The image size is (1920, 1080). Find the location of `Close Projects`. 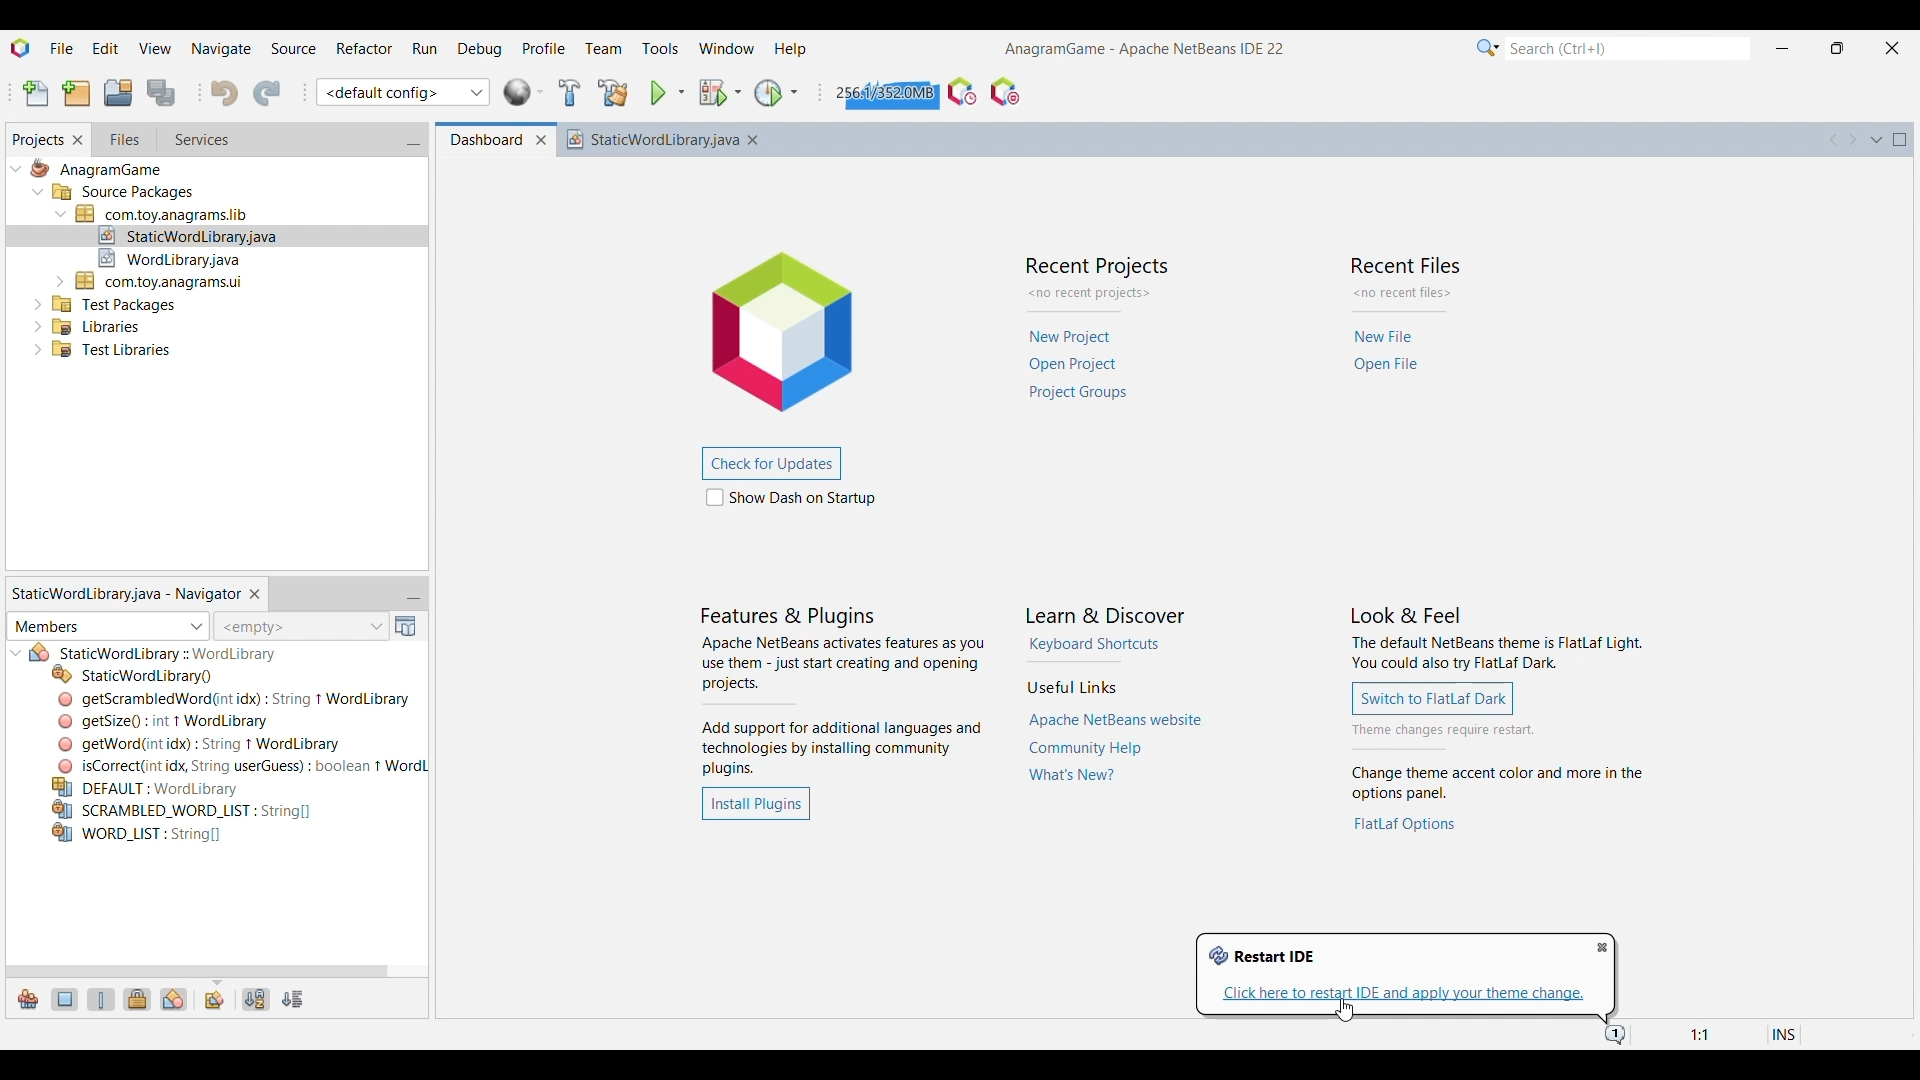

Close Projects is located at coordinates (78, 140).